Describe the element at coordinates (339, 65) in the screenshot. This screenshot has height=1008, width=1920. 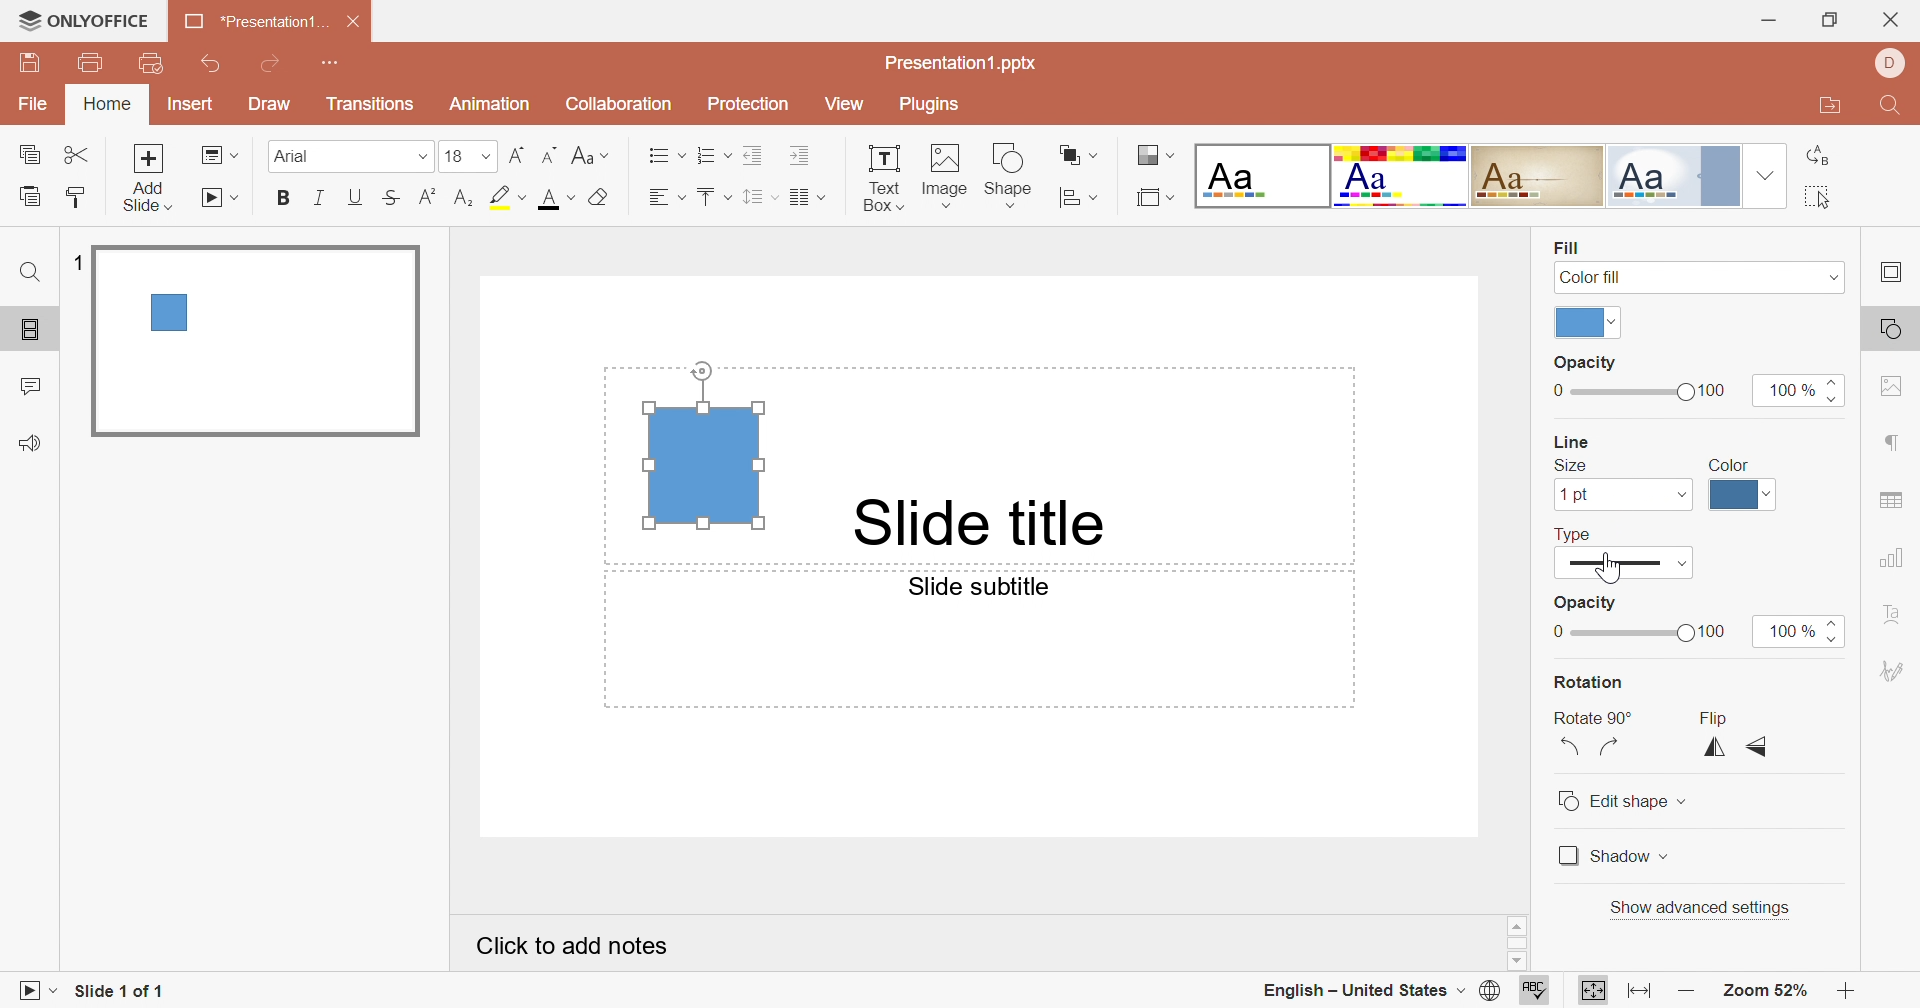
I see `Customize Quick Access Toolbar` at that location.